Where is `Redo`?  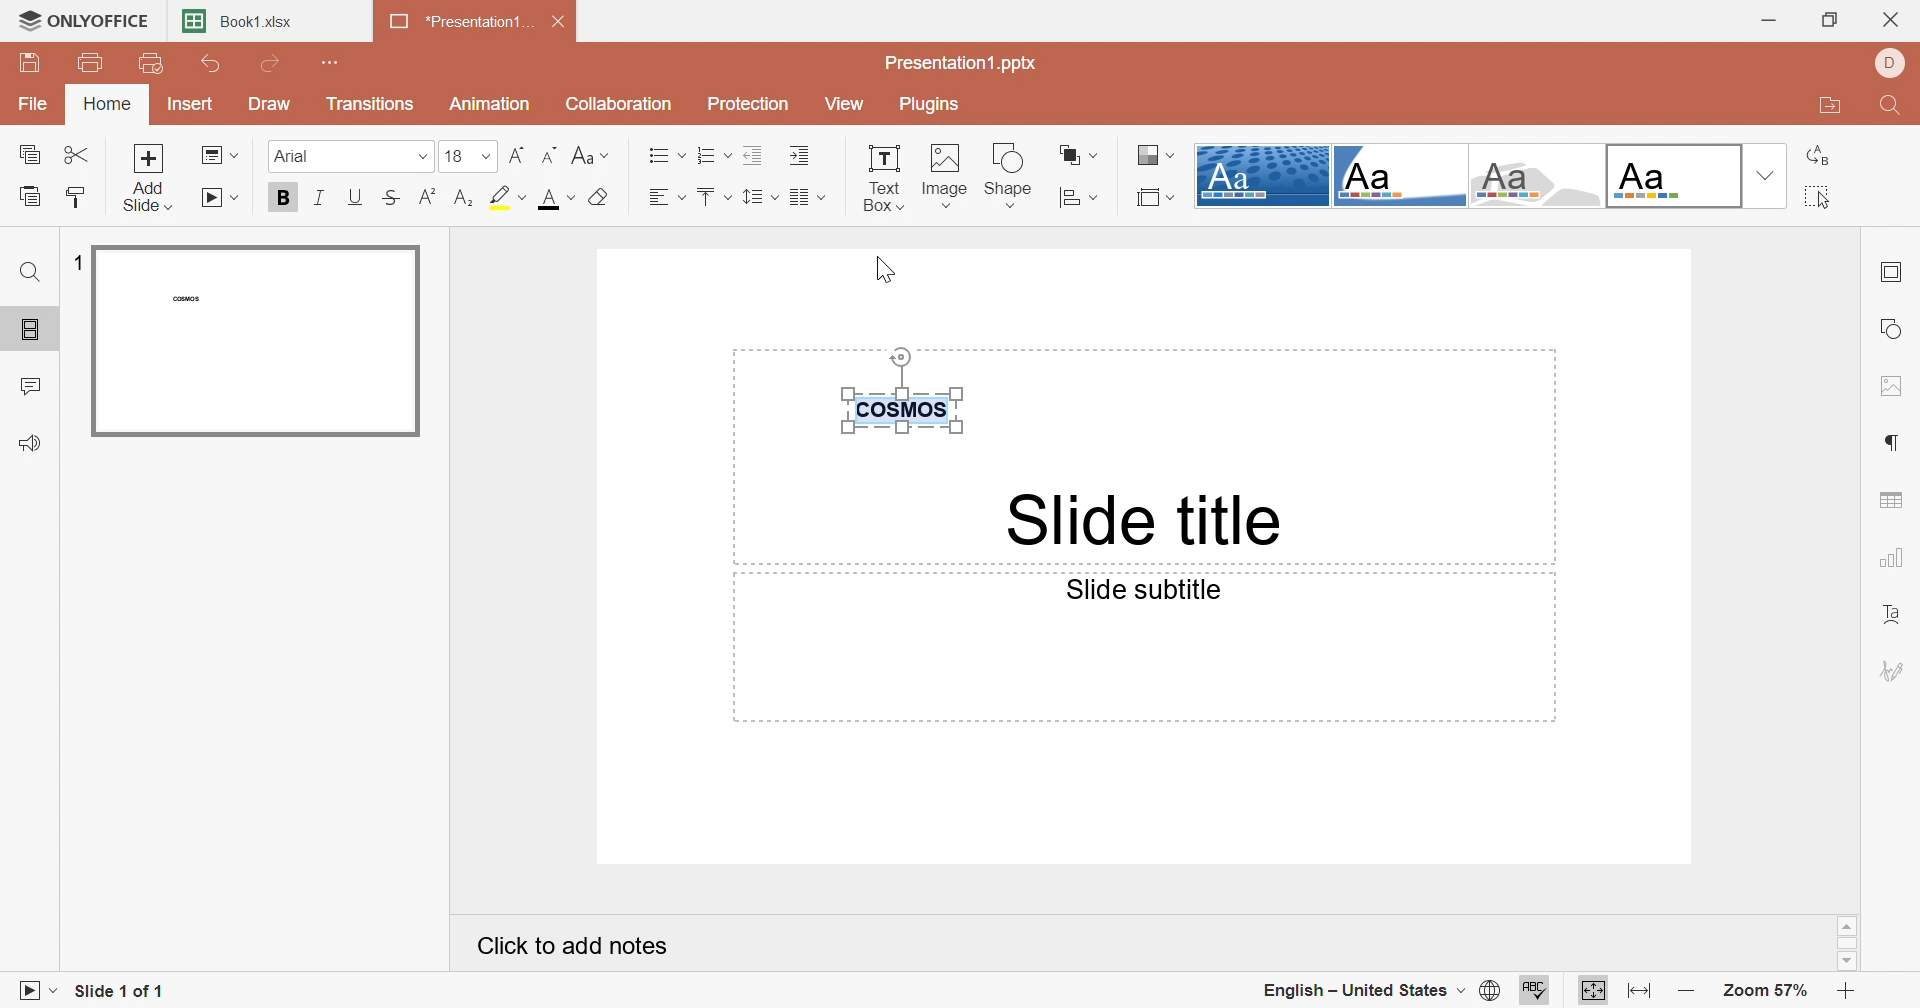
Redo is located at coordinates (265, 63).